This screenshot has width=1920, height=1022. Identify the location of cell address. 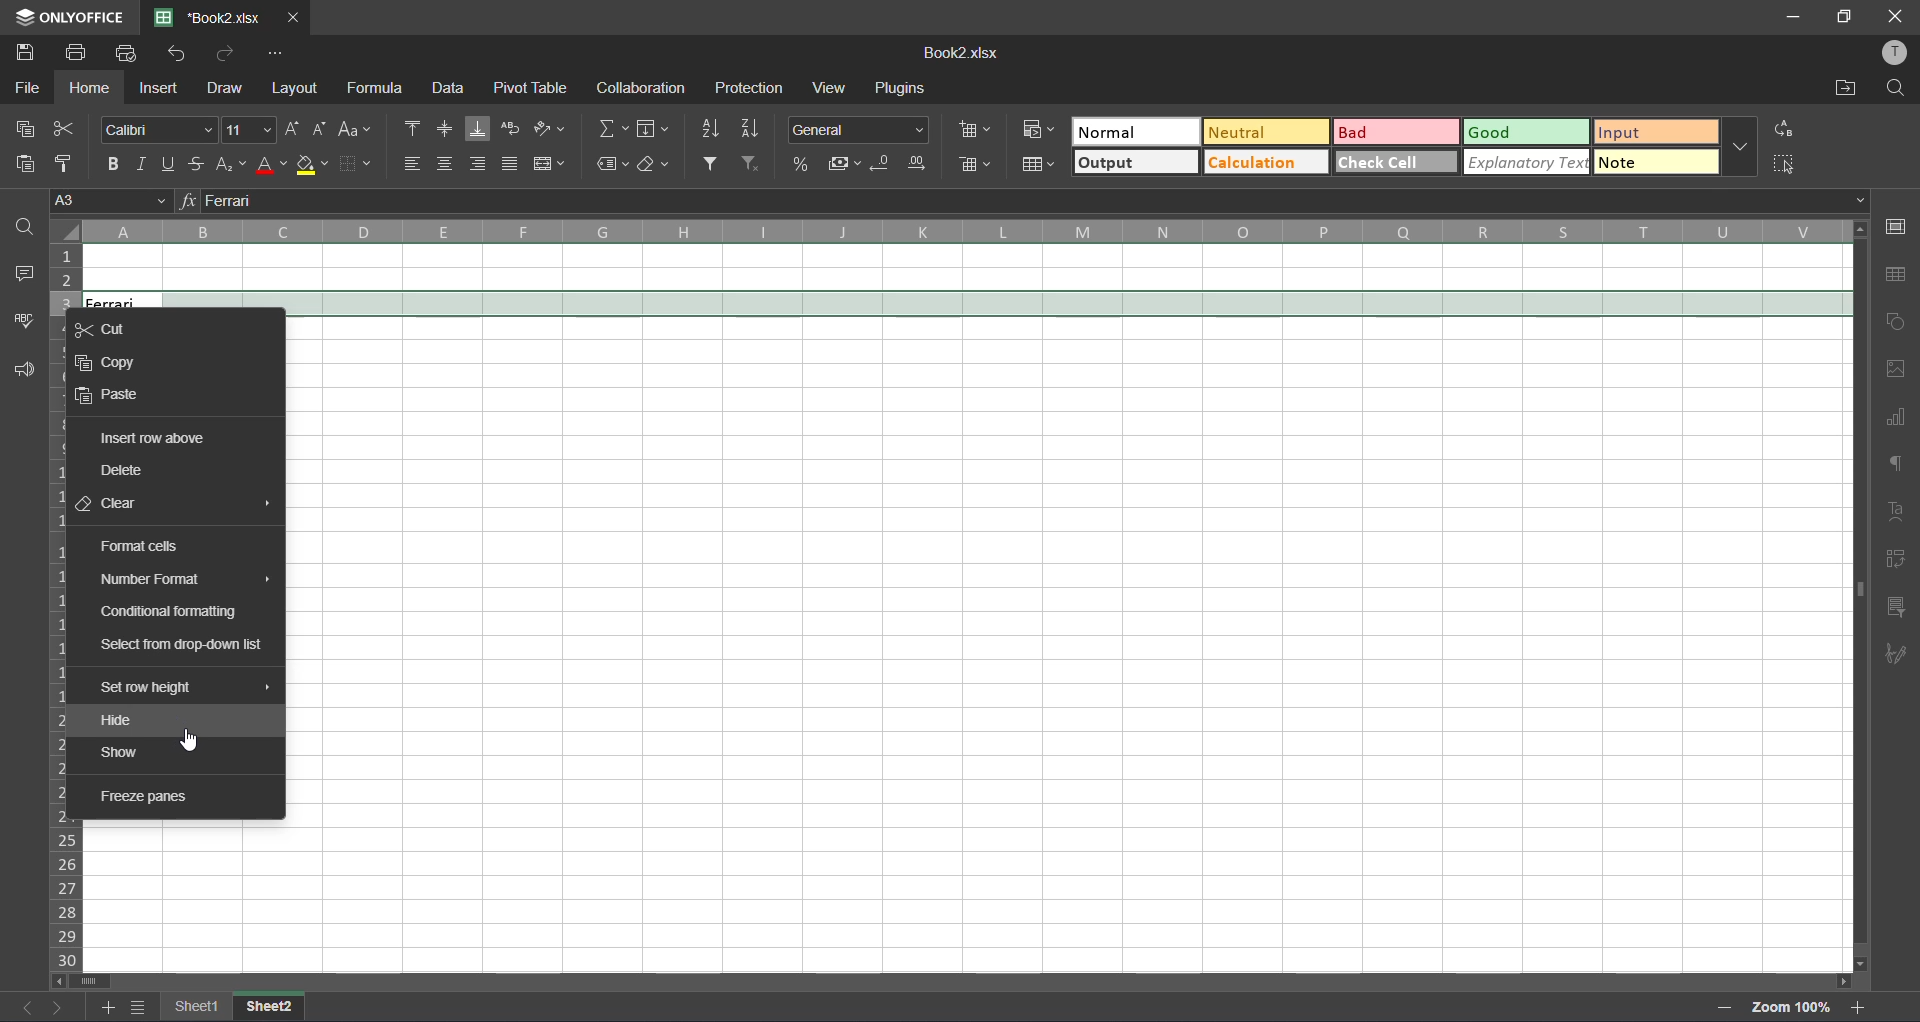
(110, 203).